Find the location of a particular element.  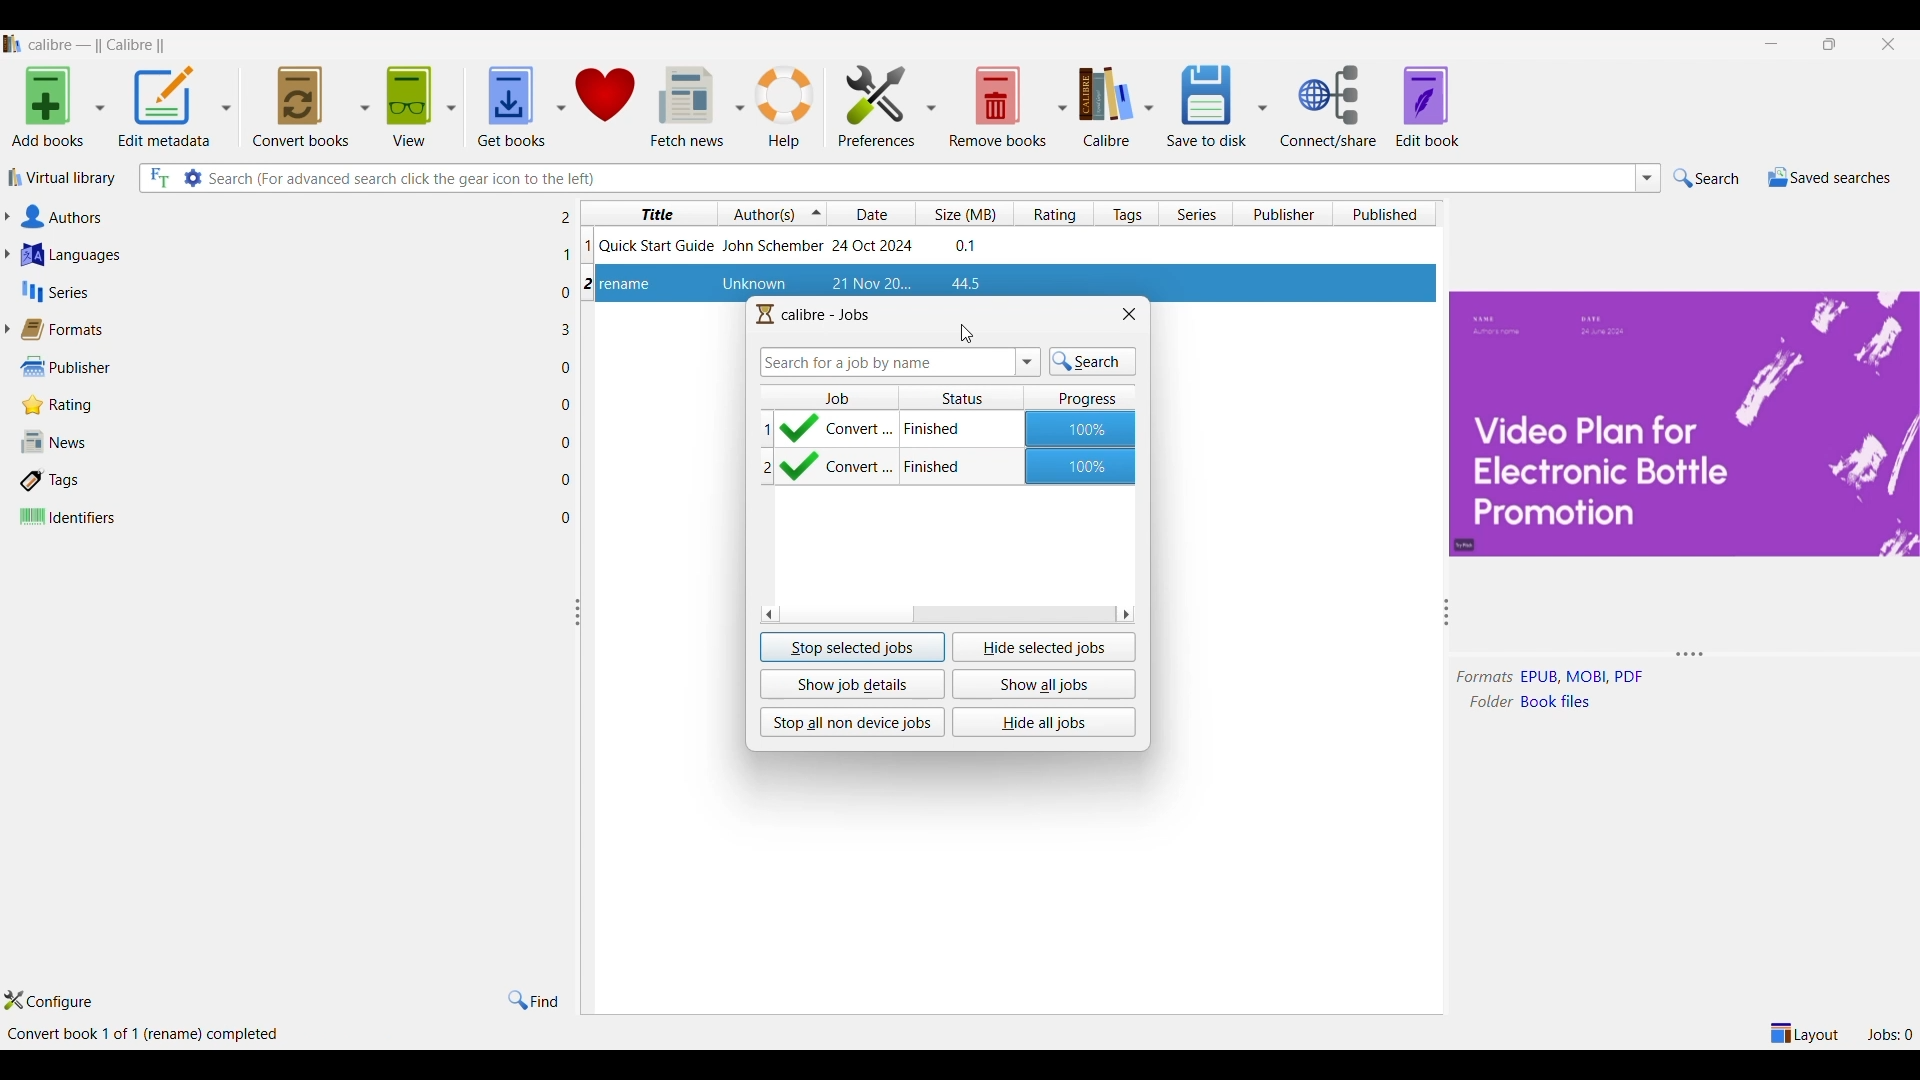

formats is located at coordinates (1485, 678).